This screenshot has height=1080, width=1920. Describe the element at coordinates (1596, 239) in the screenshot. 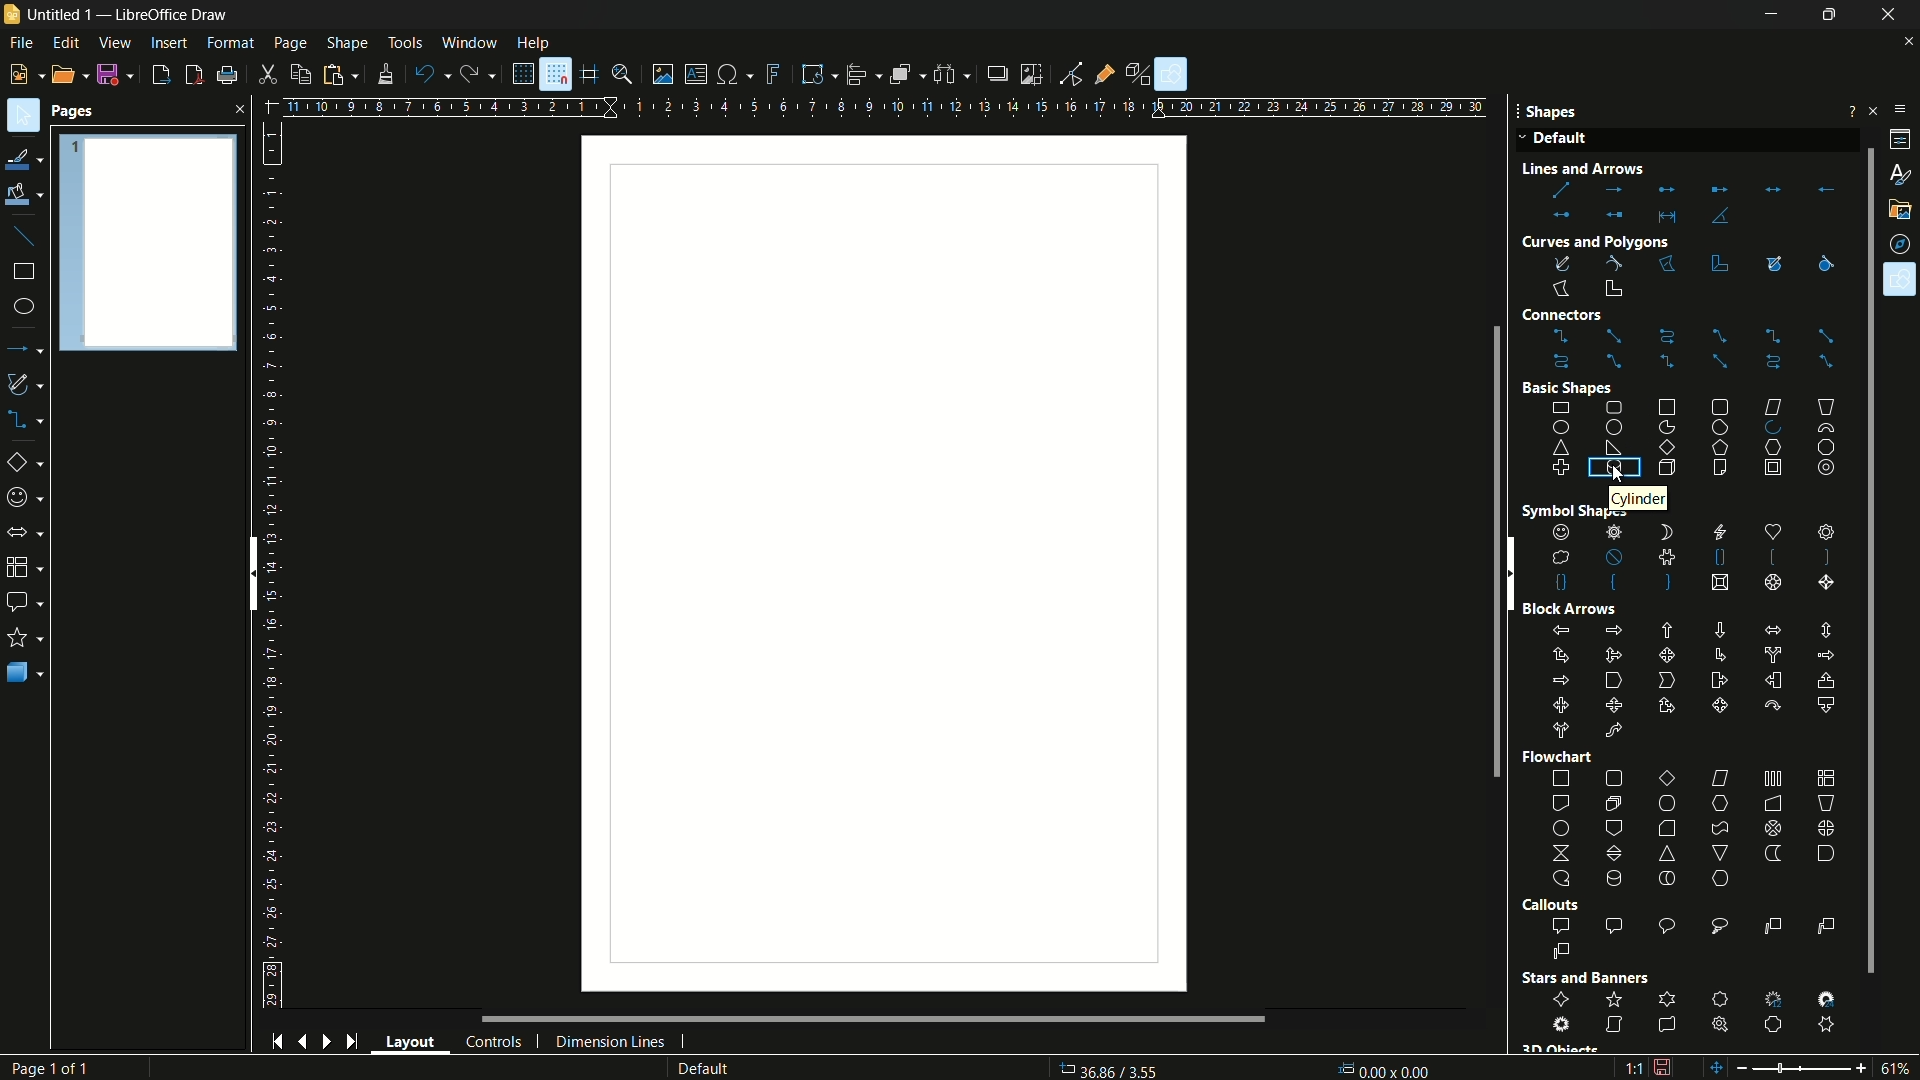

I see `Curves and Polygons` at that location.